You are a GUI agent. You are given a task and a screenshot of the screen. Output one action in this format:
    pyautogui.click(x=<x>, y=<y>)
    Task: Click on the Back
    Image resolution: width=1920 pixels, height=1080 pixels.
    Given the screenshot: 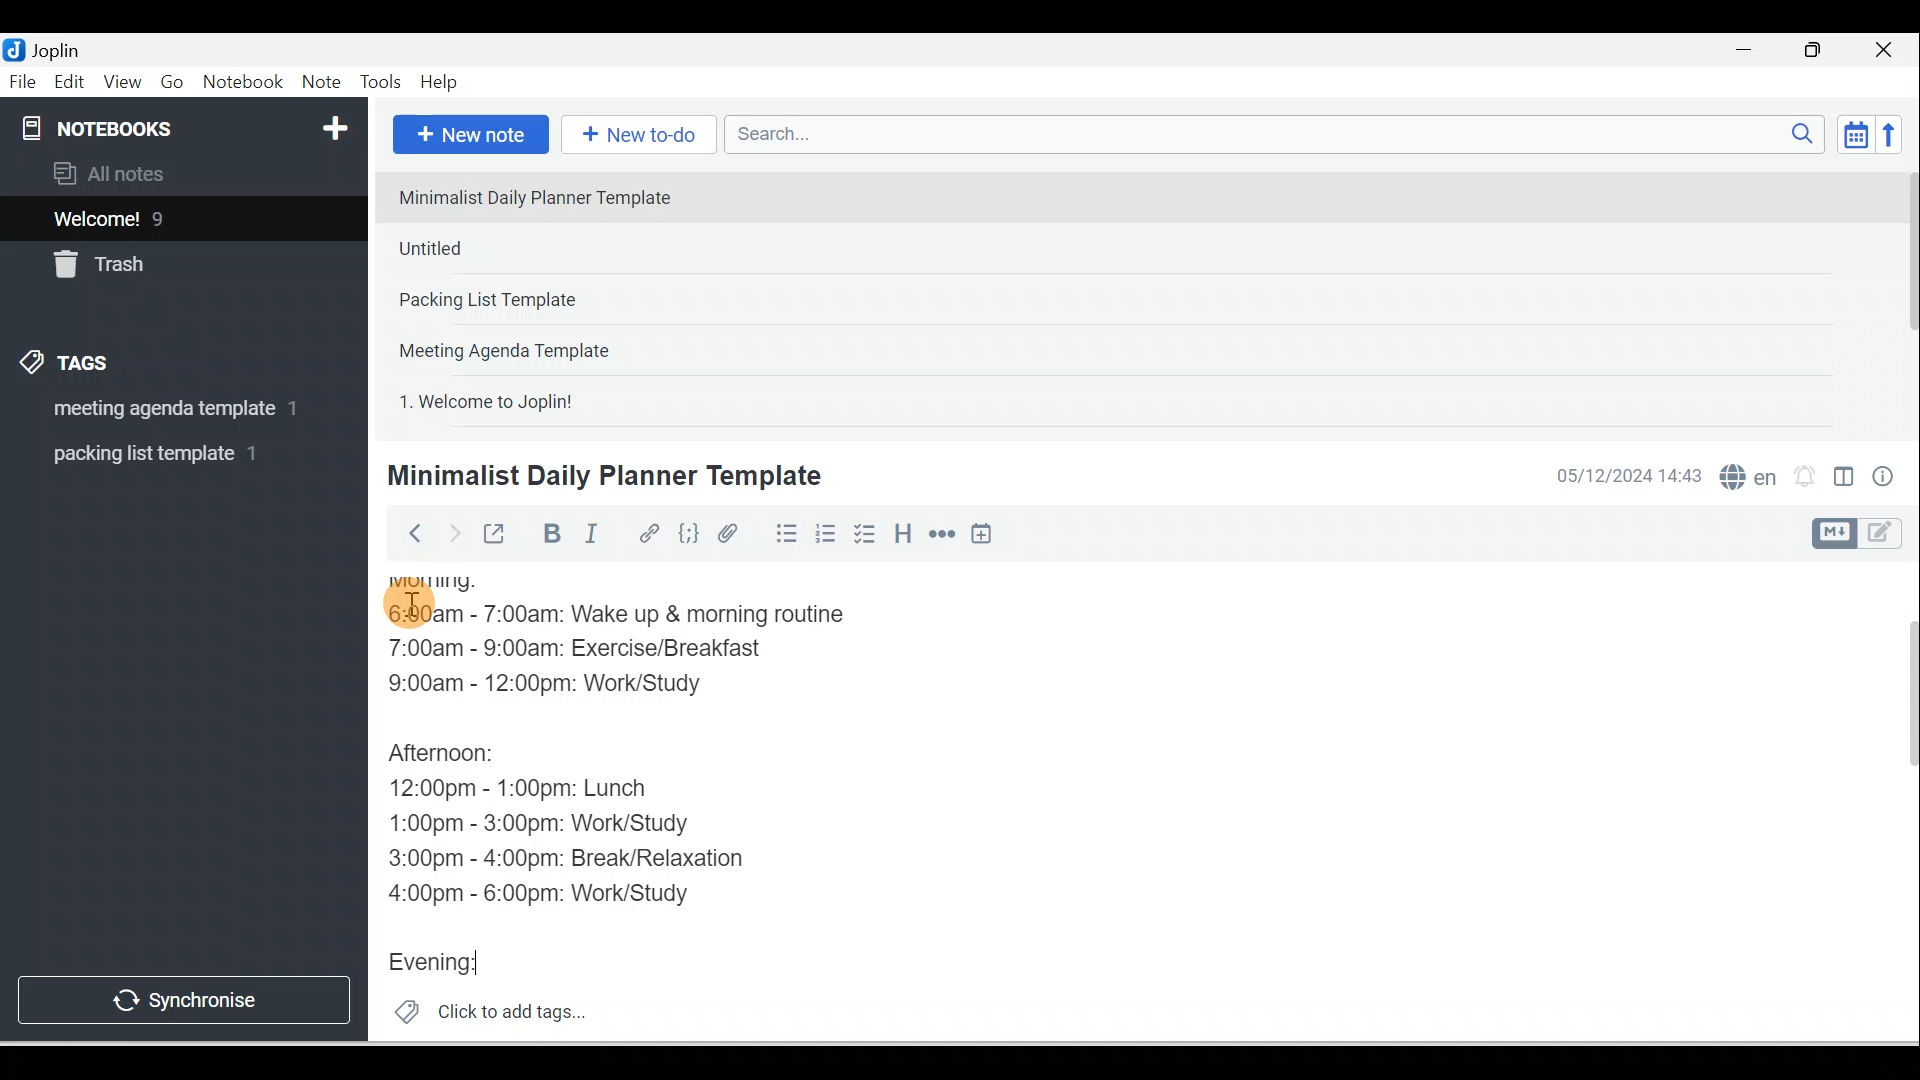 What is the action you would take?
    pyautogui.click(x=406, y=533)
    